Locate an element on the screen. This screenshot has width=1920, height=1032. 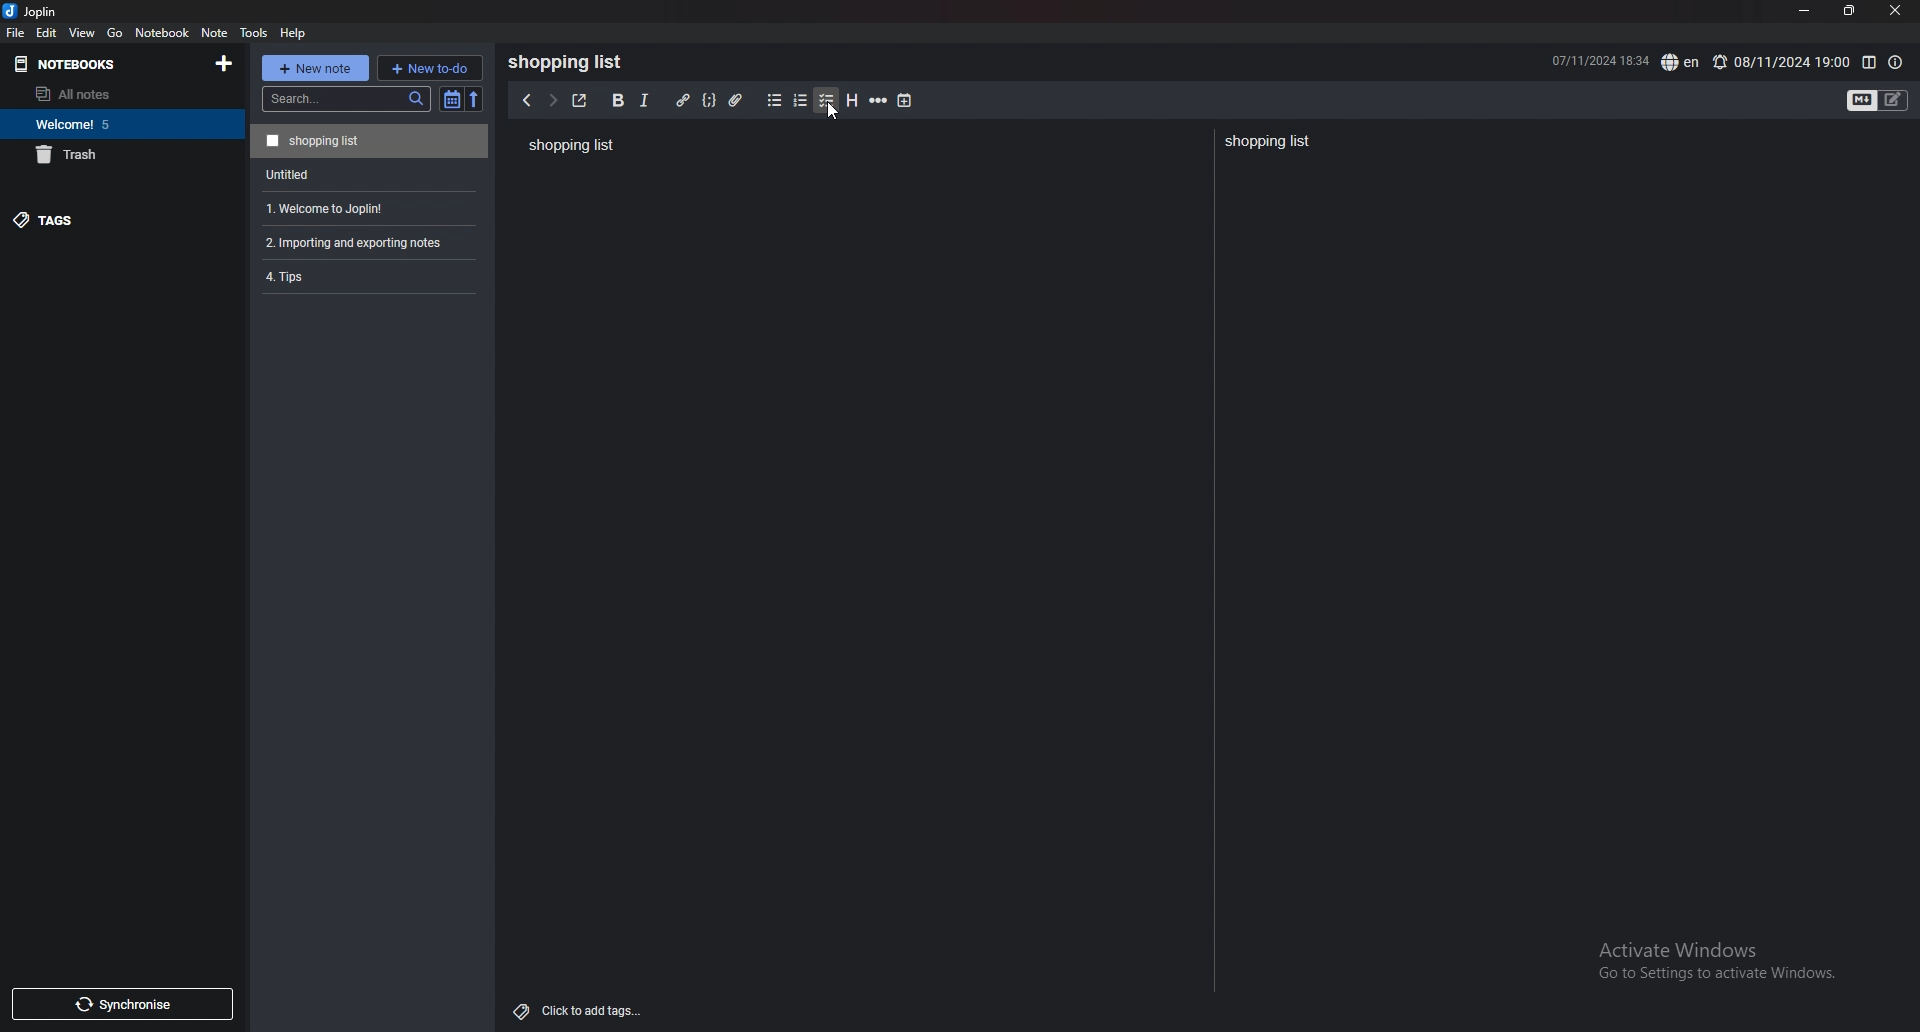
new todo is located at coordinates (429, 67).